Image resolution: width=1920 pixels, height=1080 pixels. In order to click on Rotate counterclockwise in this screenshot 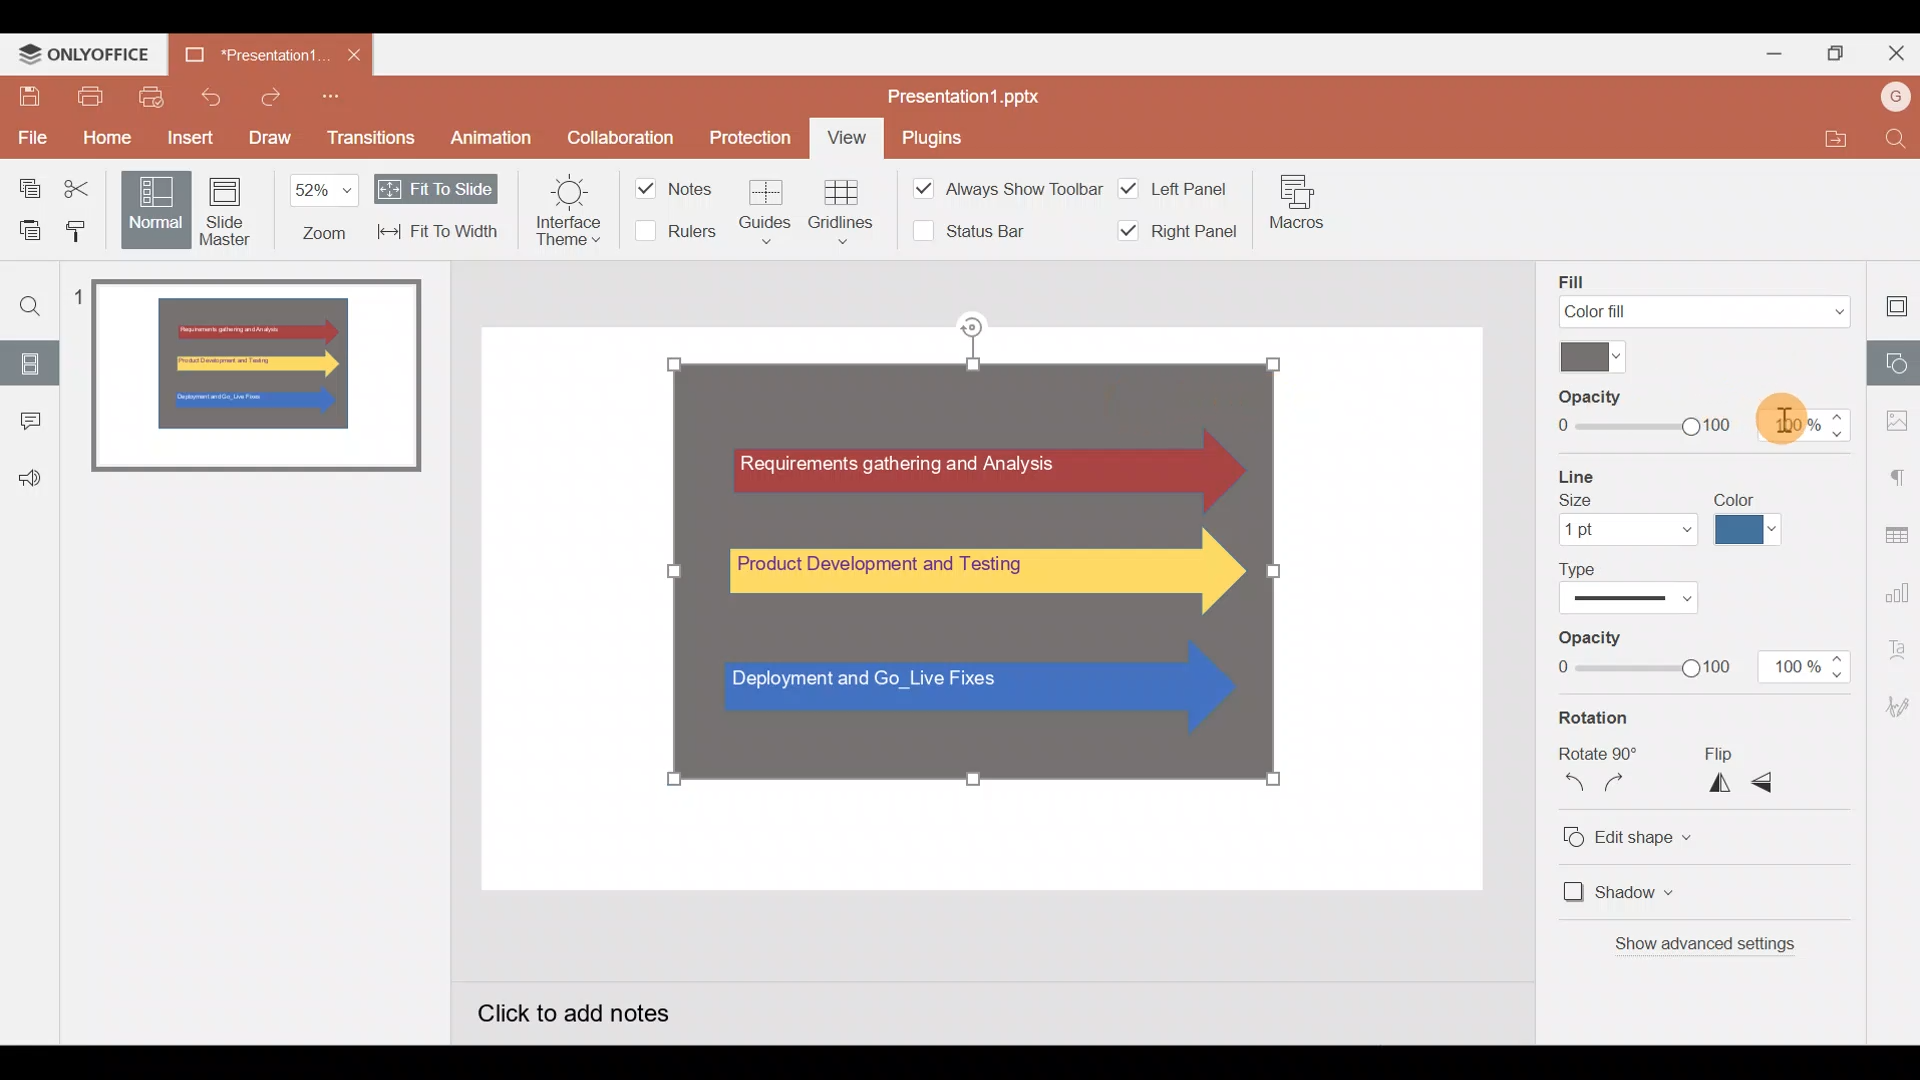, I will do `click(1566, 785)`.